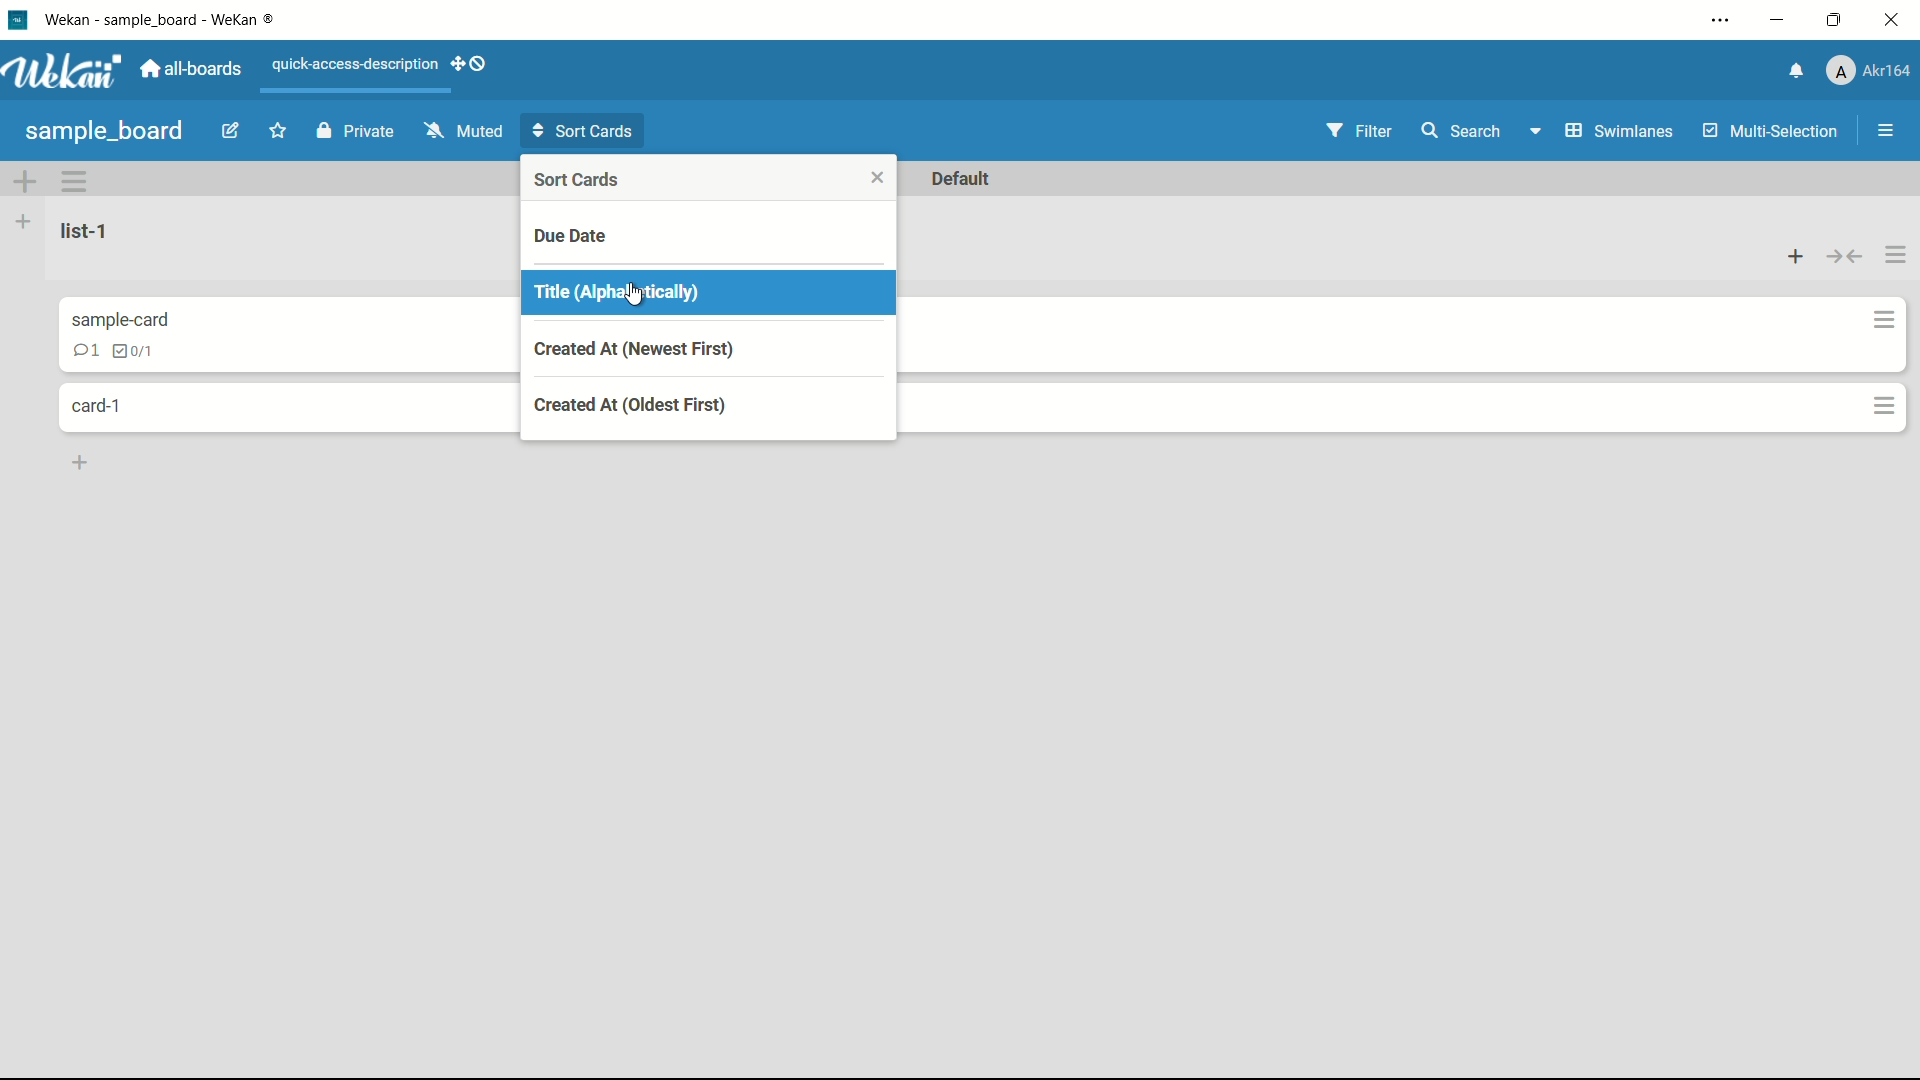 The image size is (1920, 1080). I want to click on all boards, so click(191, 70).